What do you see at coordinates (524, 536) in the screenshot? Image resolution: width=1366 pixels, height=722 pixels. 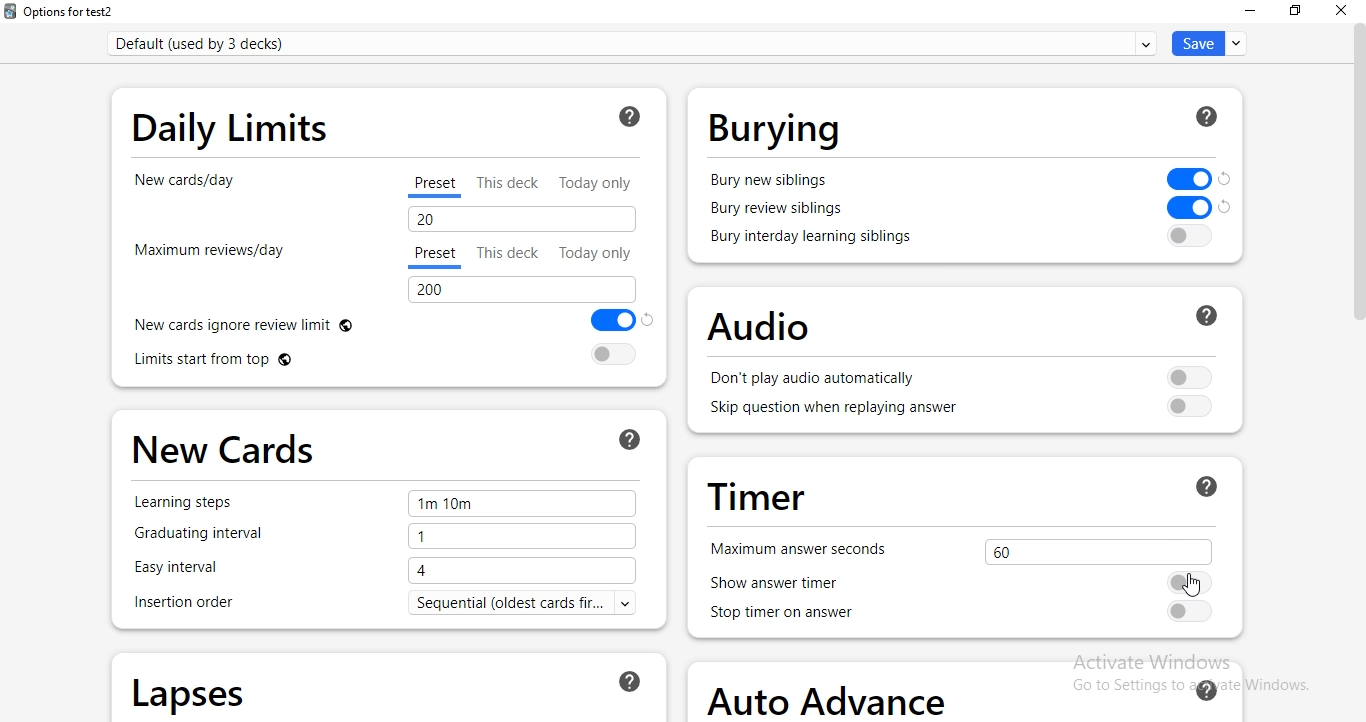 I see `1` at bounding box center [524, 536].